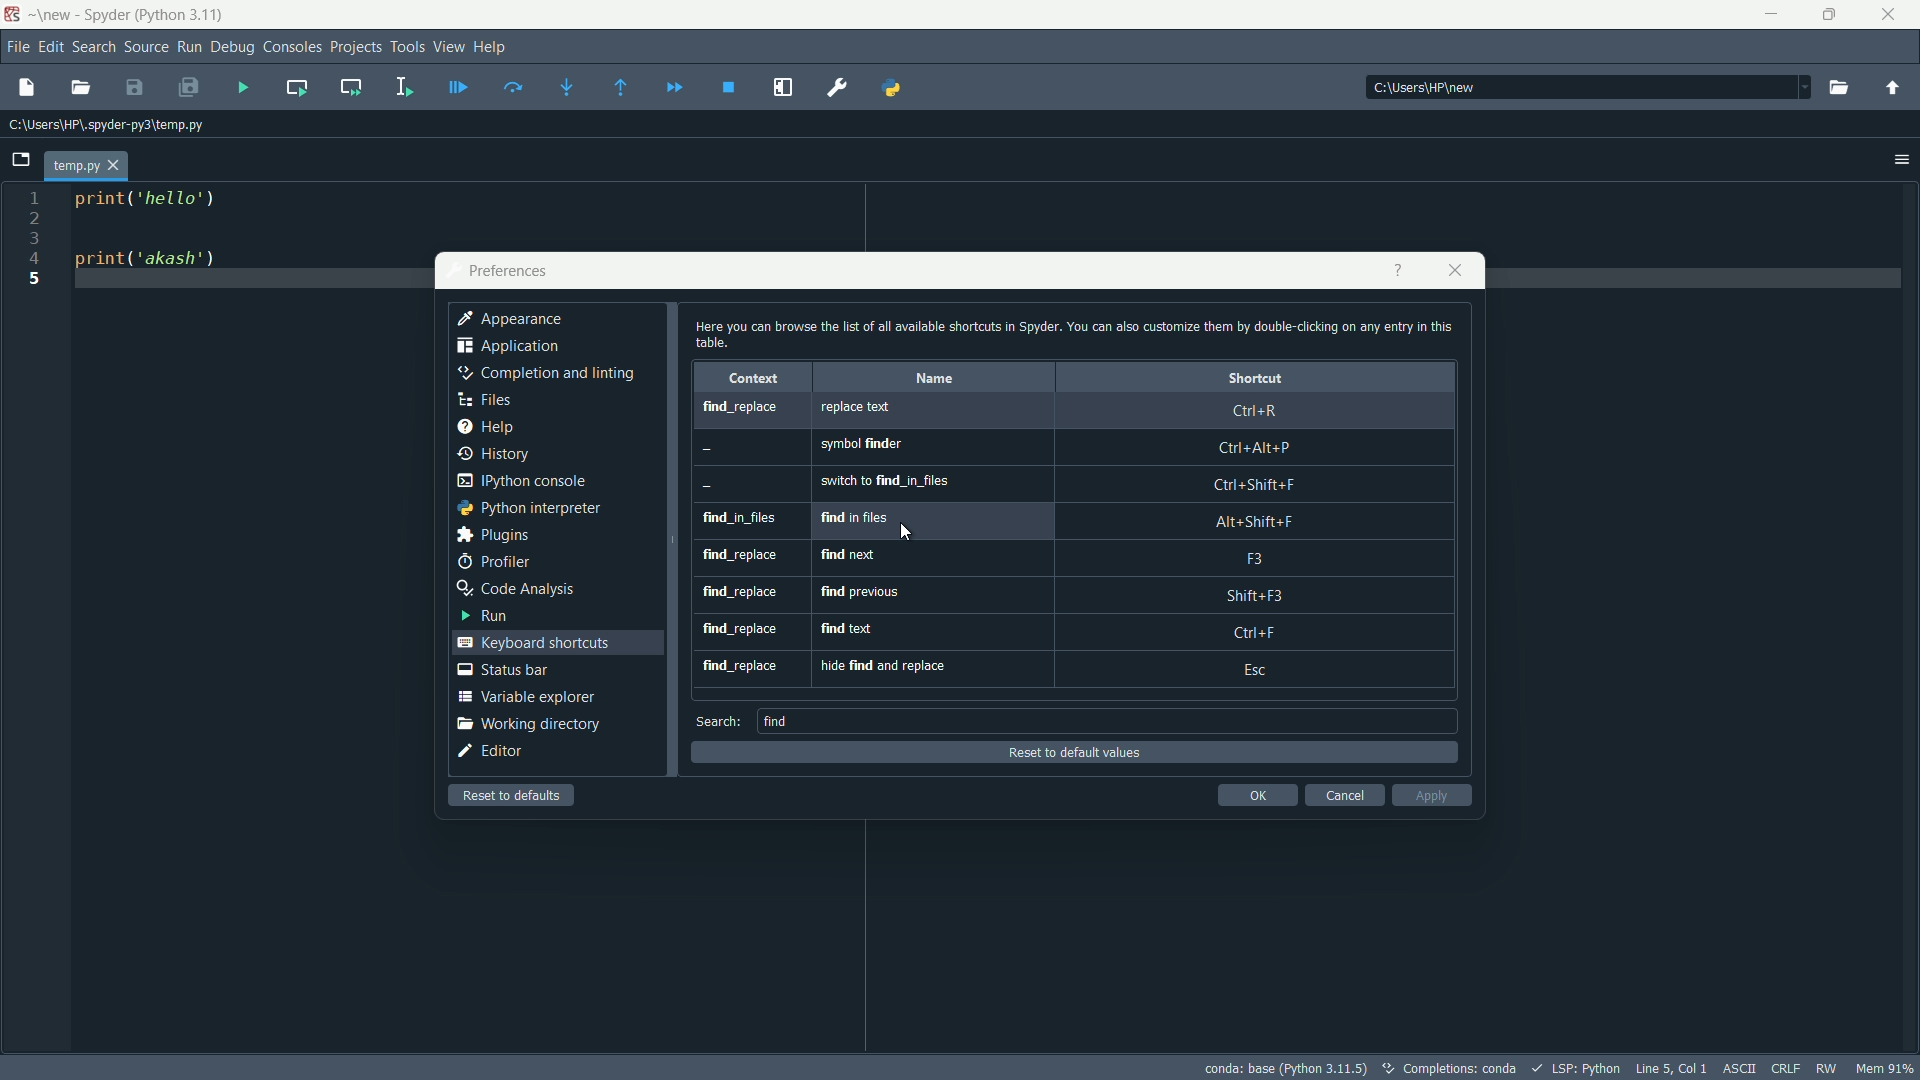  What do you see at coordinates (19, 161) in the screenshot?
I see `browse tabs` at bounding box center [19, 161].